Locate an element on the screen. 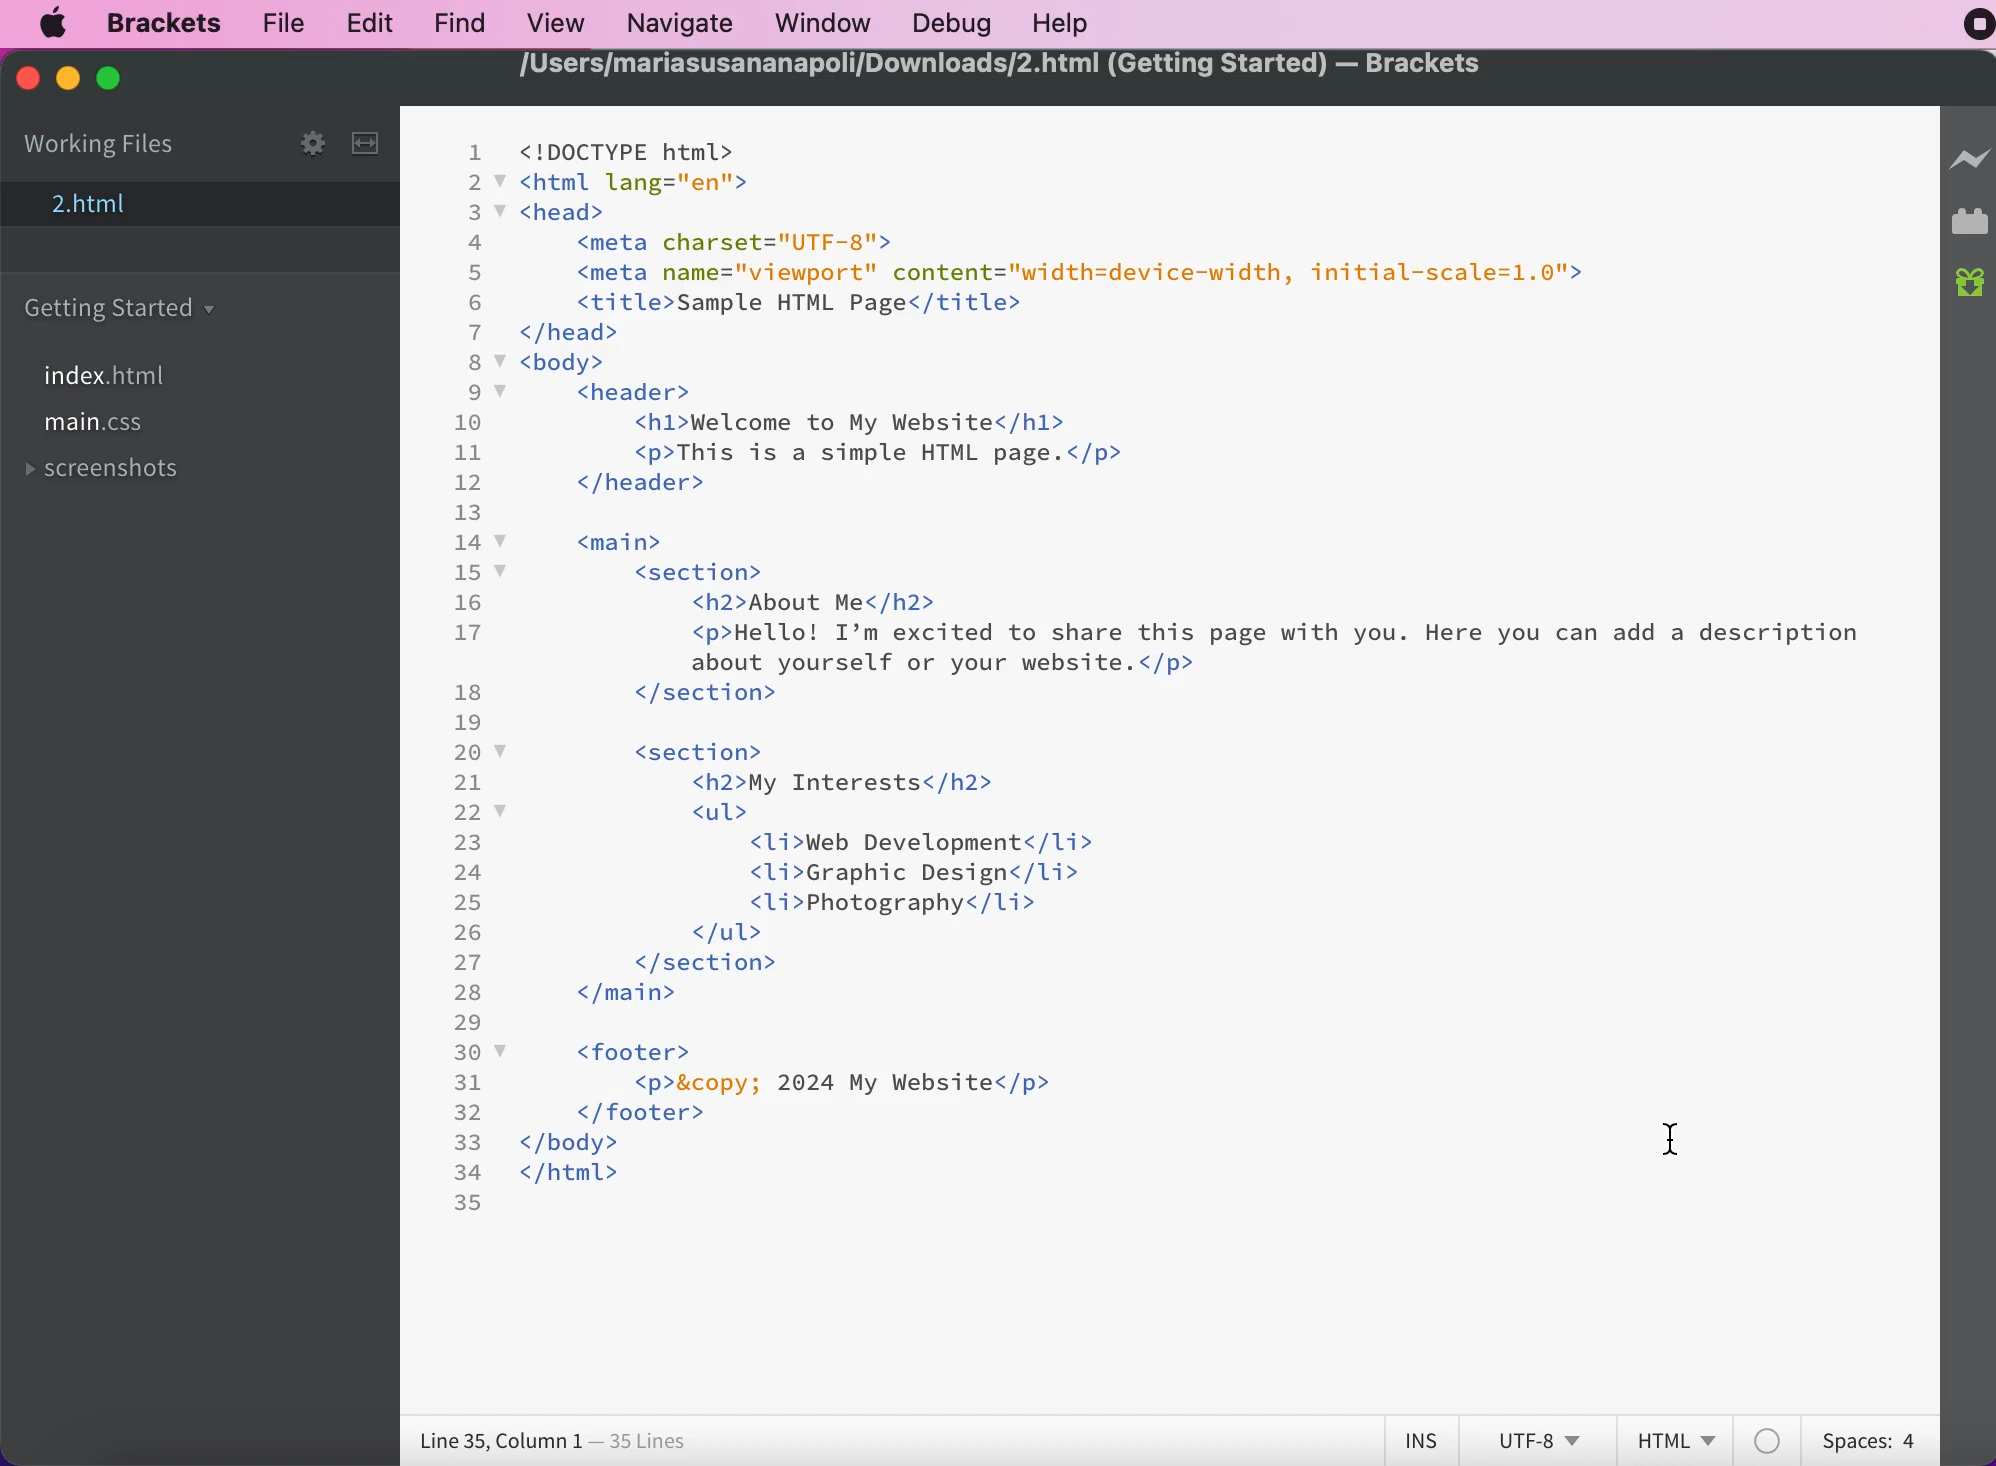 Image resolution: width=1996 pixels, height=1466 pixels. code fold is located at coordinates (502, 540).